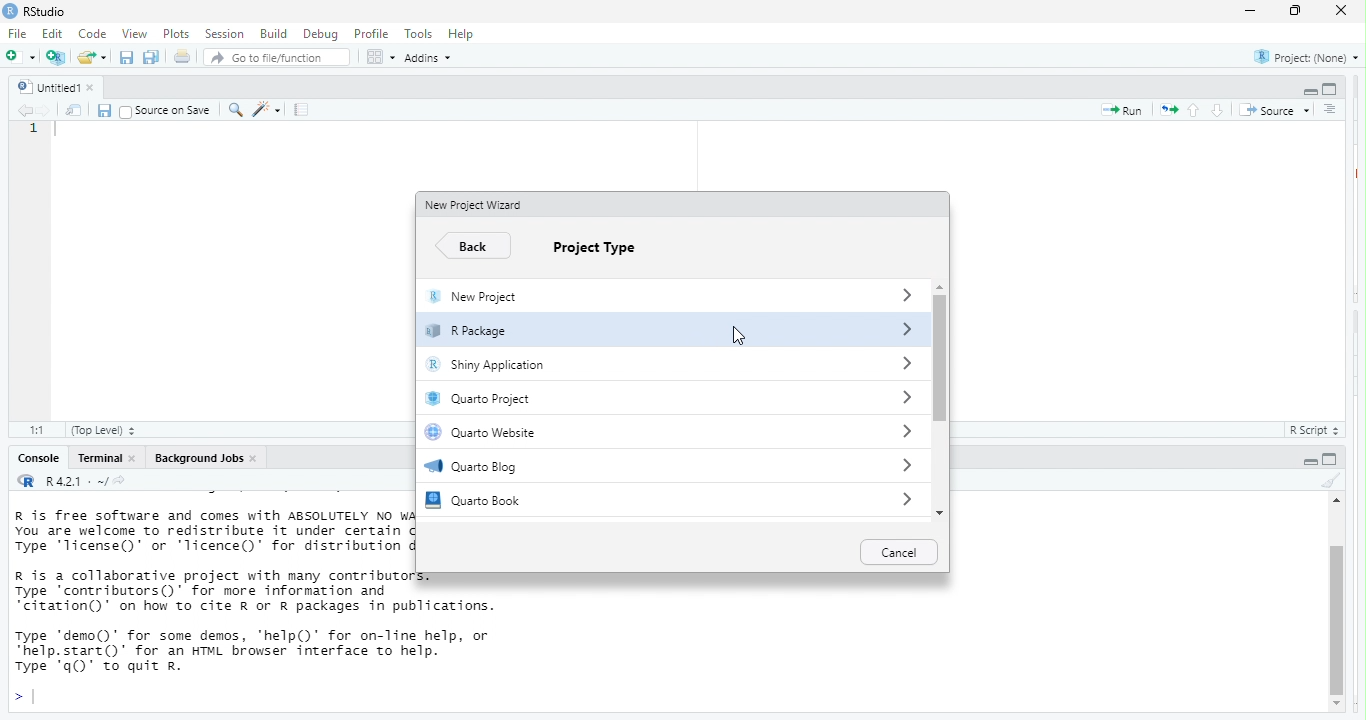 Image resolution: width=1366 pixels, height=720 pixels. Describe the element at coordinates (1336, 609) in the screenshot. I see `vertical scroll bar` at that location.